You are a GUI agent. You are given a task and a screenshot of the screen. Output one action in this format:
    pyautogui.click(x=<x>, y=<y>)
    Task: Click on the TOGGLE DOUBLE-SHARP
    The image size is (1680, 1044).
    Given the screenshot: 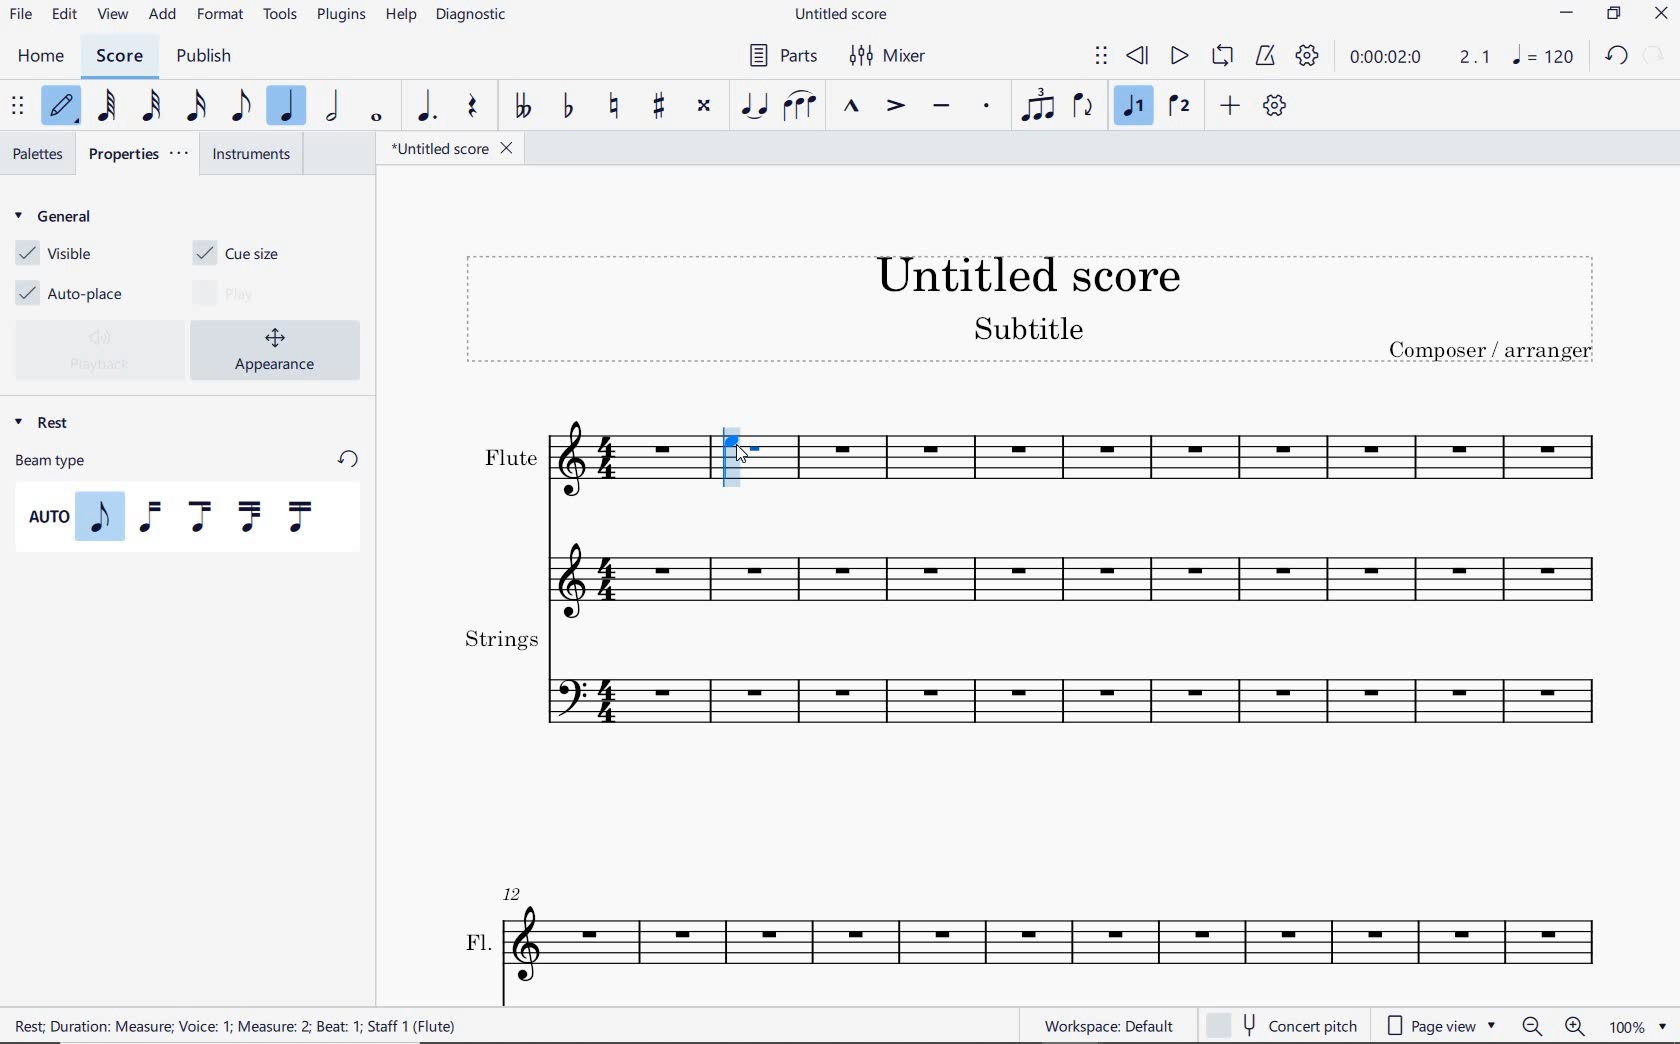 What is the action you would take?
    pyautogui.click(x=703, y=104)
    